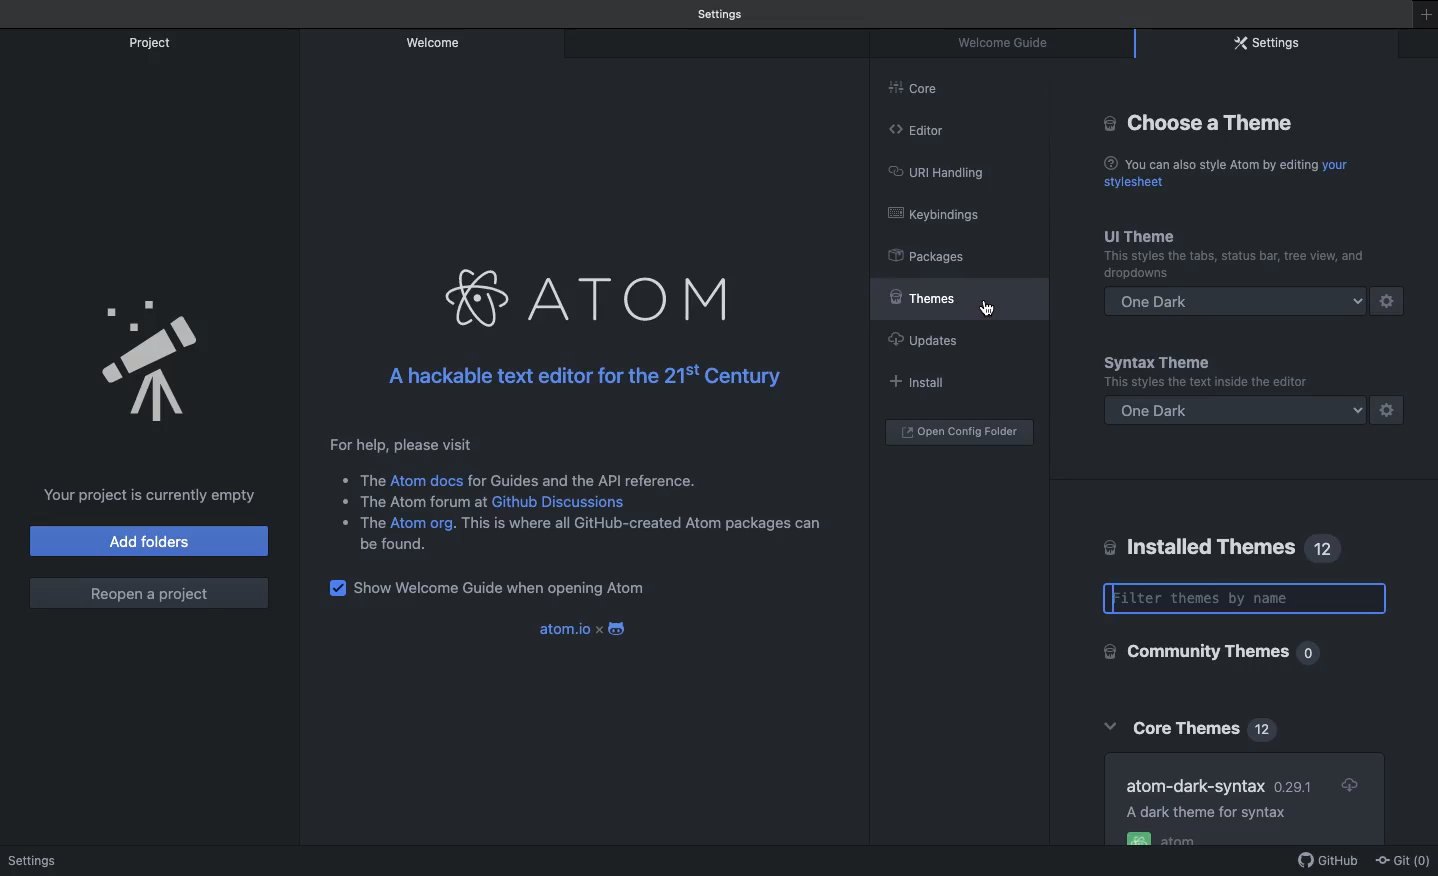 Image resolution: width=1438 pixels, height=876 pixels. What do you see at coordinates (928, 339) in the screenshot?
I see `Updates` at bounding box center [928, 339].